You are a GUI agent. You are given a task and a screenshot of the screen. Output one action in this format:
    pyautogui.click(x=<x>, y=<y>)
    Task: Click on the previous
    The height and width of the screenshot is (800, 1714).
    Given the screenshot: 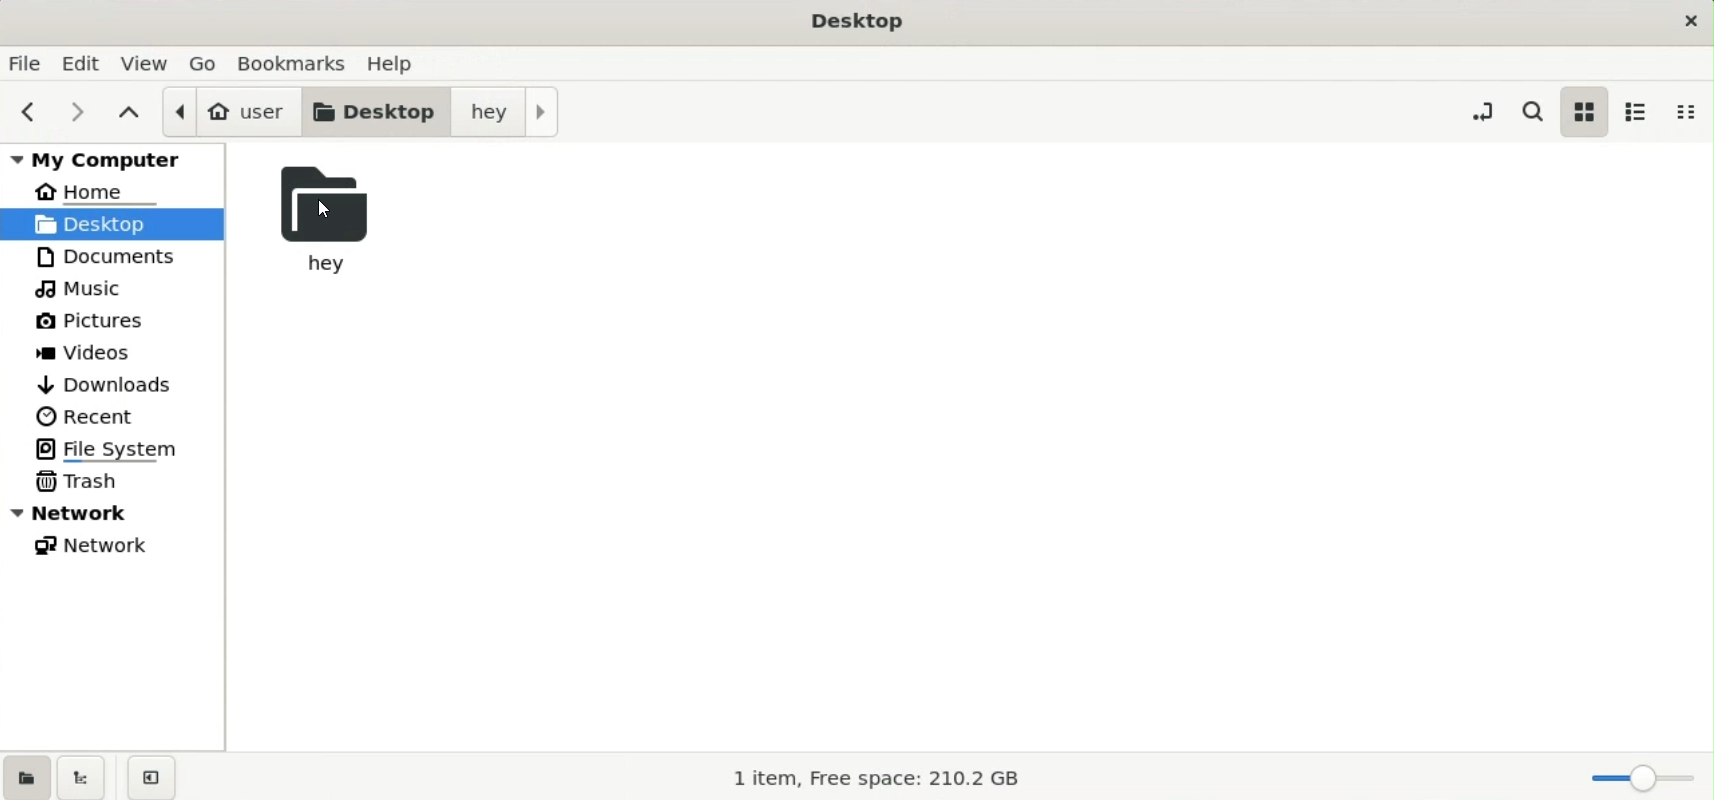 What is the action you would take?
    pyautogui.click(x=25, y=112)
    